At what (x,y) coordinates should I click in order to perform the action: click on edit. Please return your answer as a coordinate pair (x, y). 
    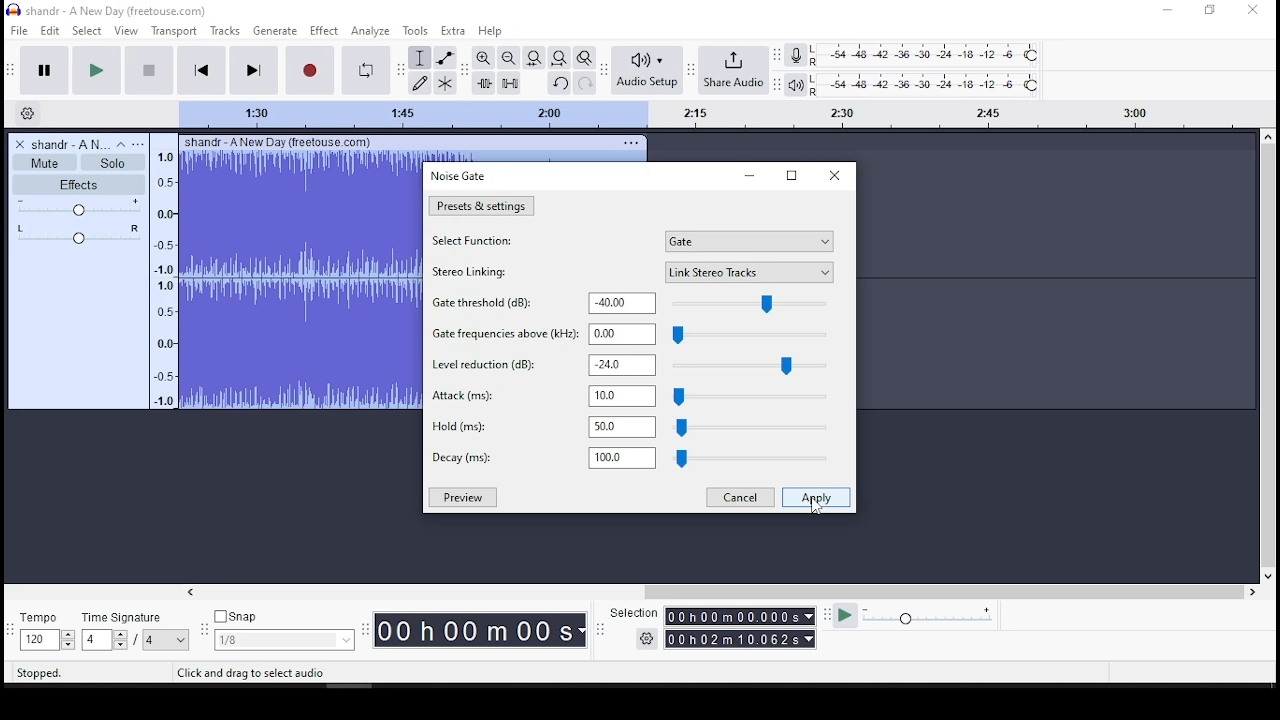
    Looking at the image, I should click on (50, 31).